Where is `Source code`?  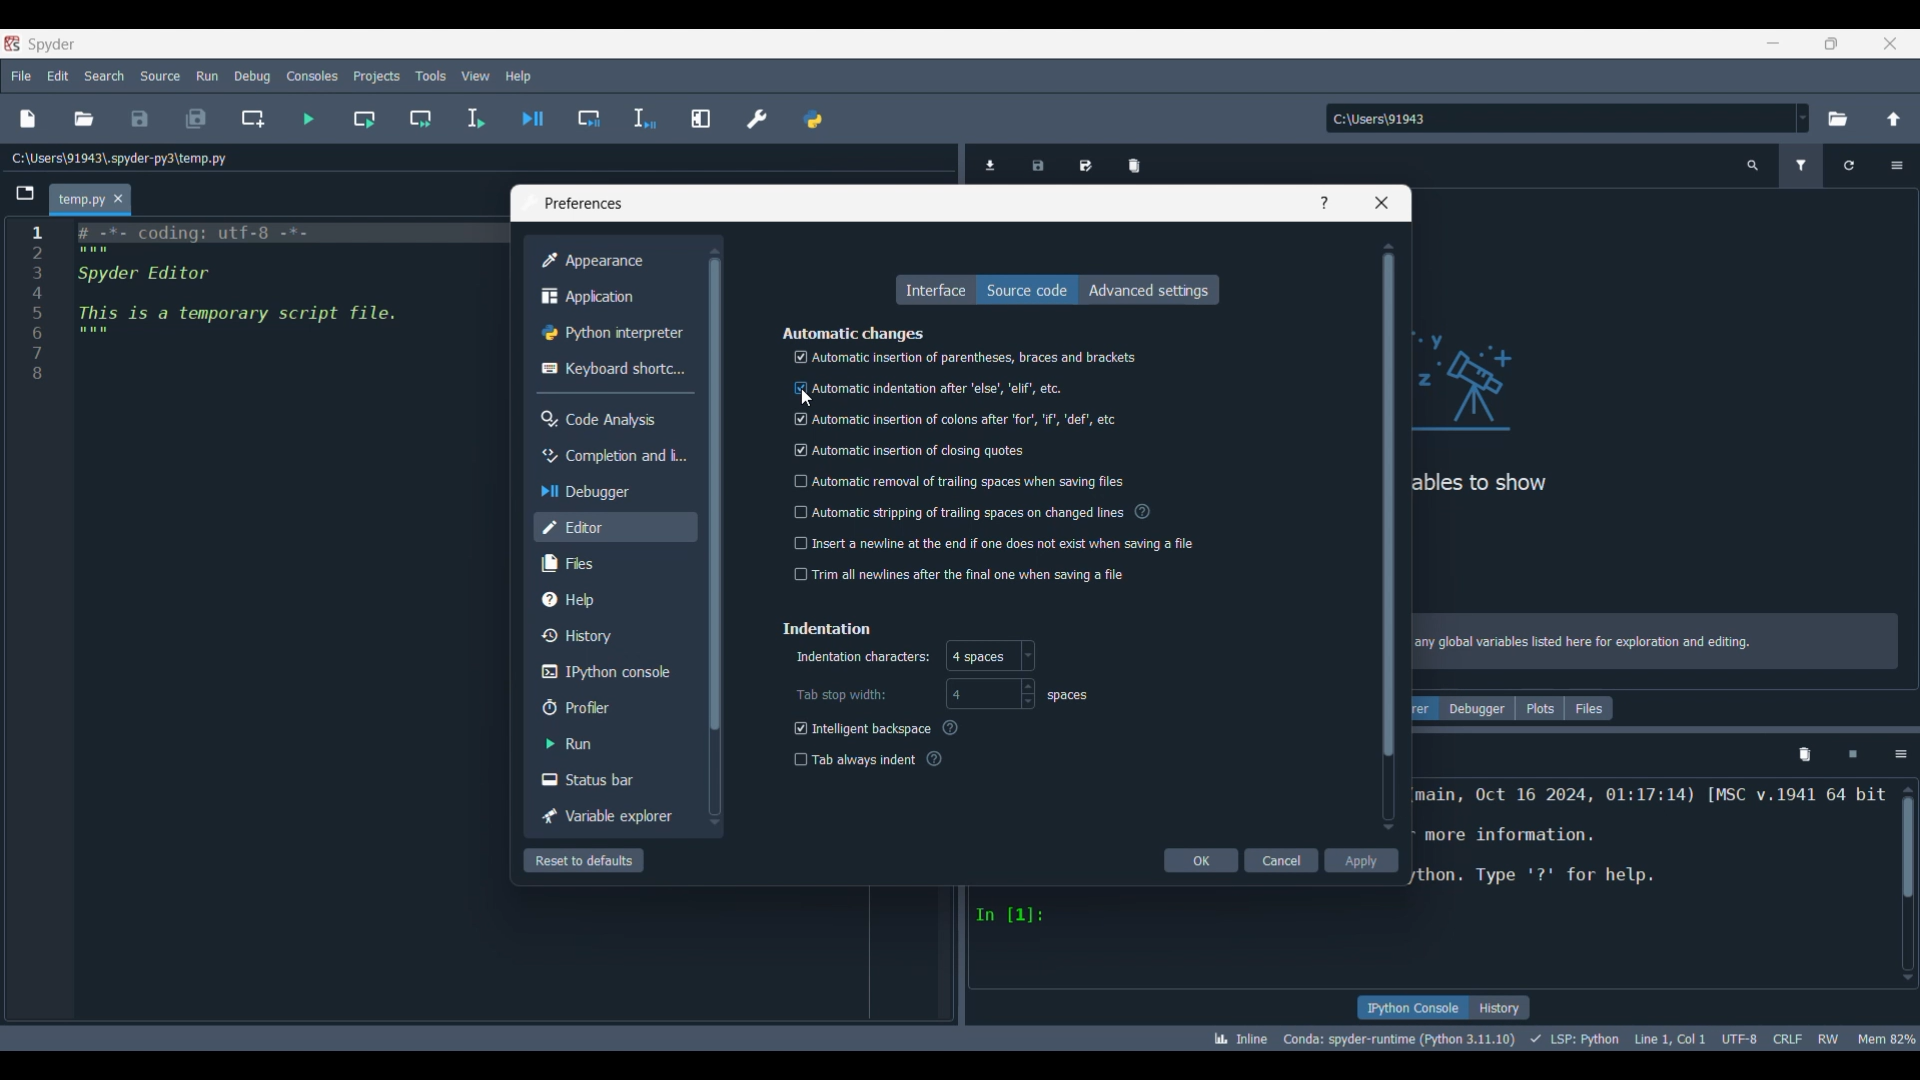
Source code is located at coordinates (1027, 290).